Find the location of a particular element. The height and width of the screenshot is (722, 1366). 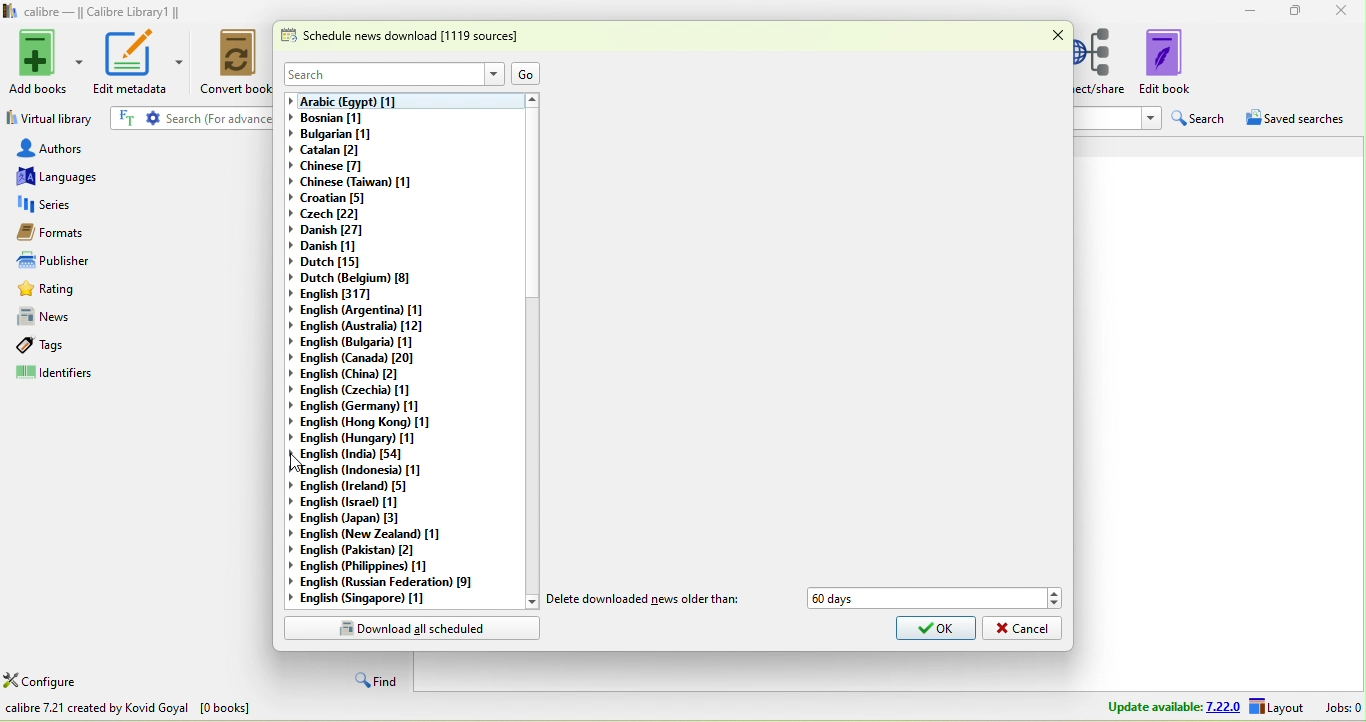

Add books options is located at coordinates (81, 59).